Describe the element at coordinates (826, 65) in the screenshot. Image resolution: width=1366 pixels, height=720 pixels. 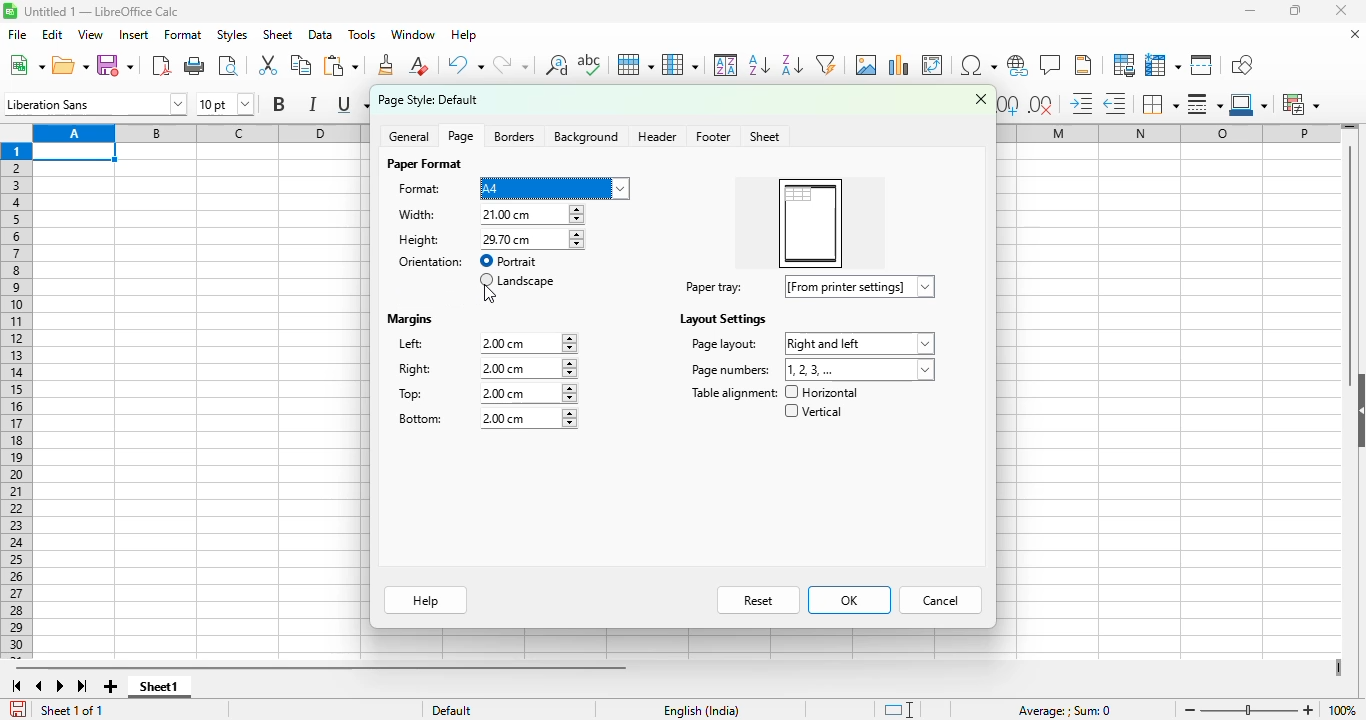
I see `autoFilter` at that location.